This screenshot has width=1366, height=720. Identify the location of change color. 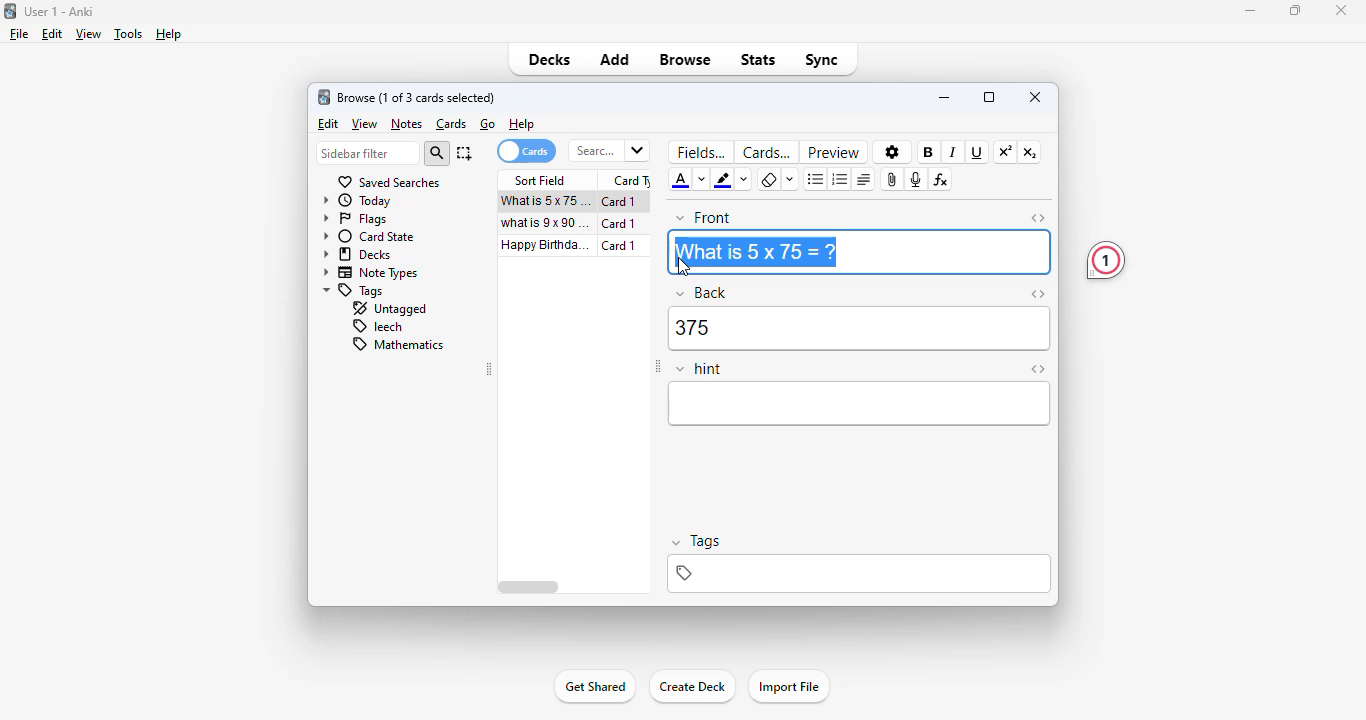
(702, 181).